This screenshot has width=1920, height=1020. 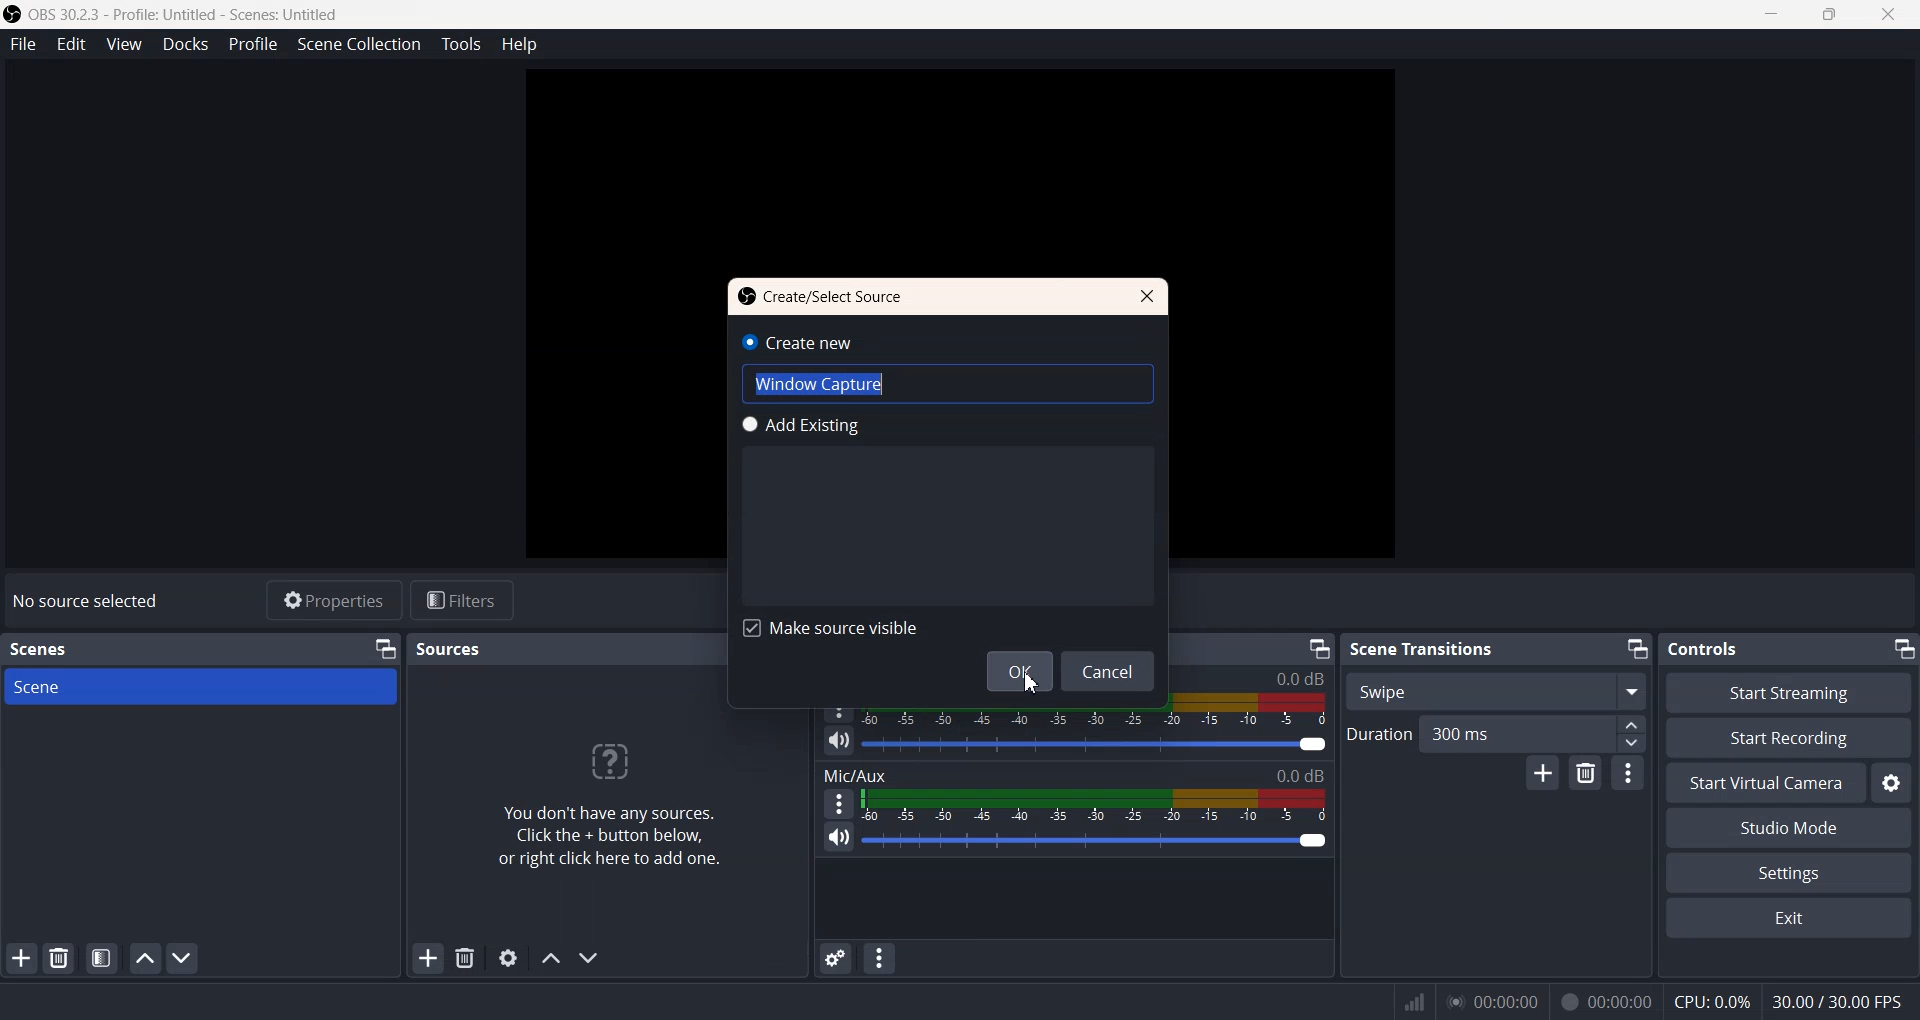 What do you see at coordinates (508, 957) in the screenshot?
I see `Open source properties` at bounding box center [508, 957].